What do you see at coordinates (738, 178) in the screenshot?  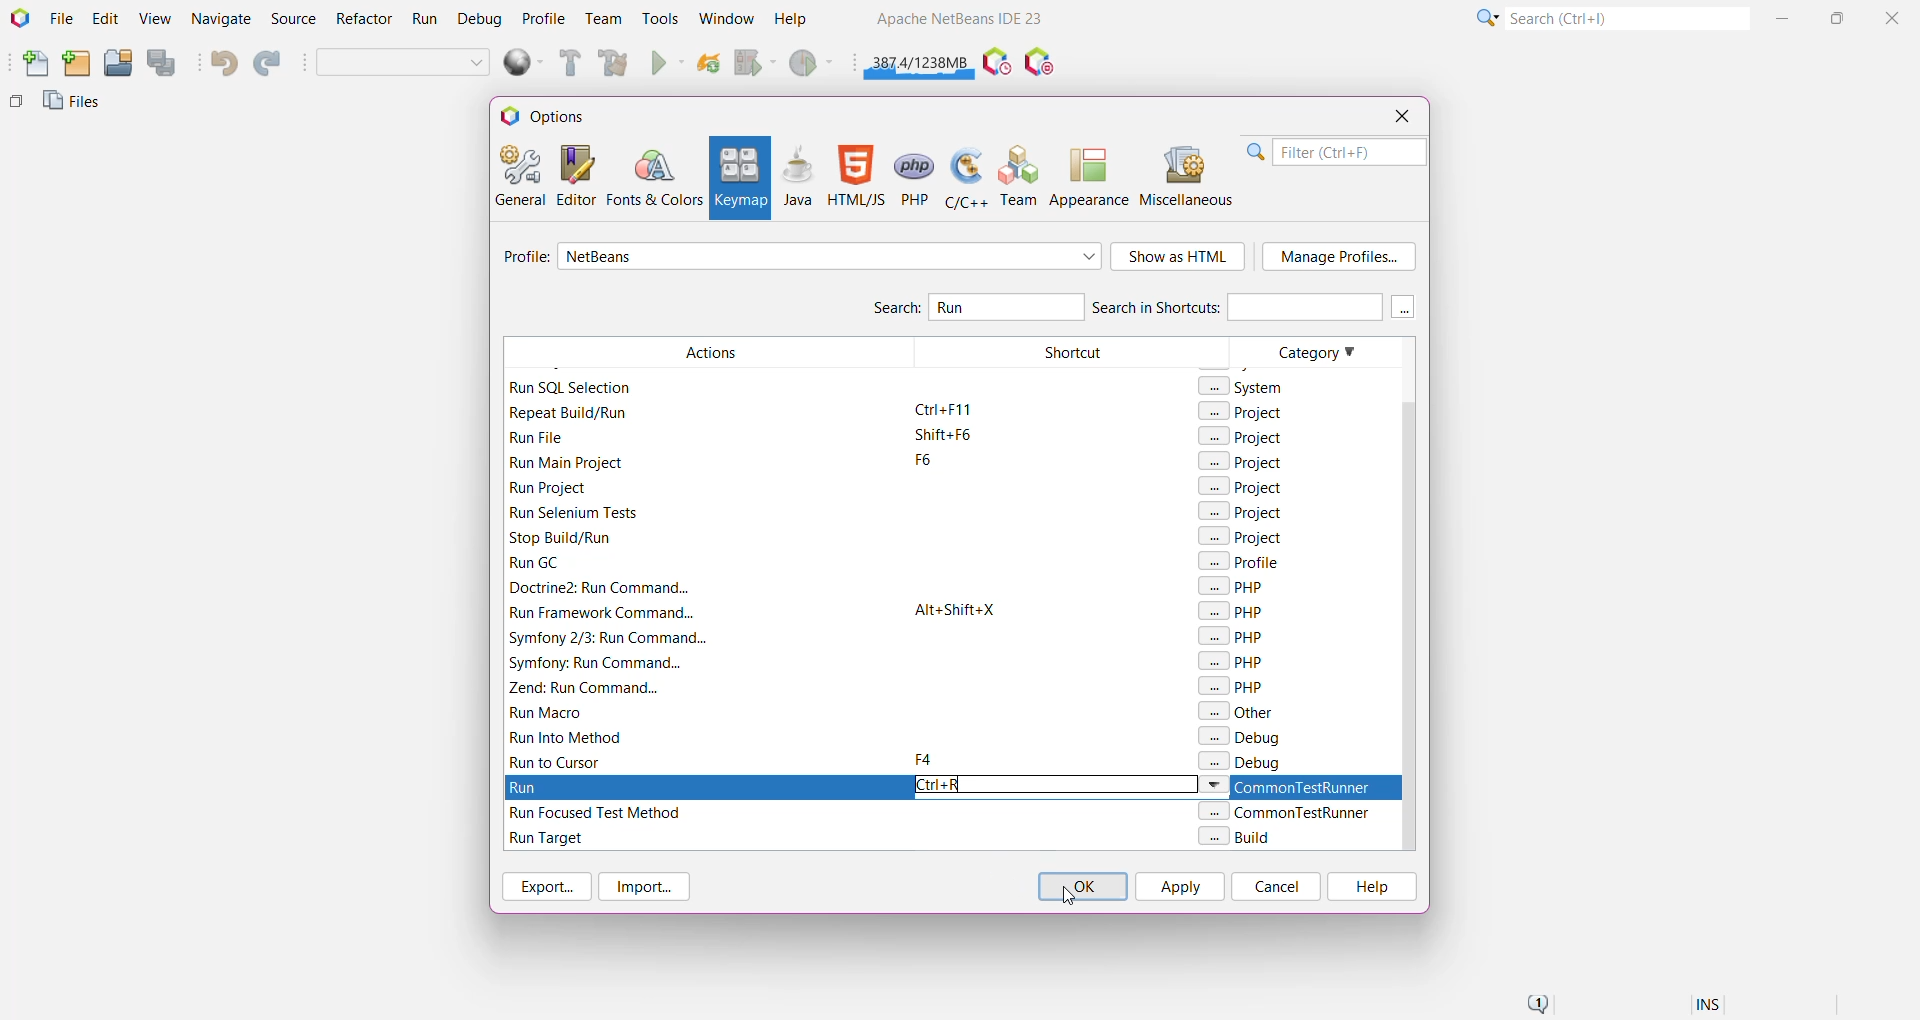 I see `Keymap` at bounding box center [738, 178].